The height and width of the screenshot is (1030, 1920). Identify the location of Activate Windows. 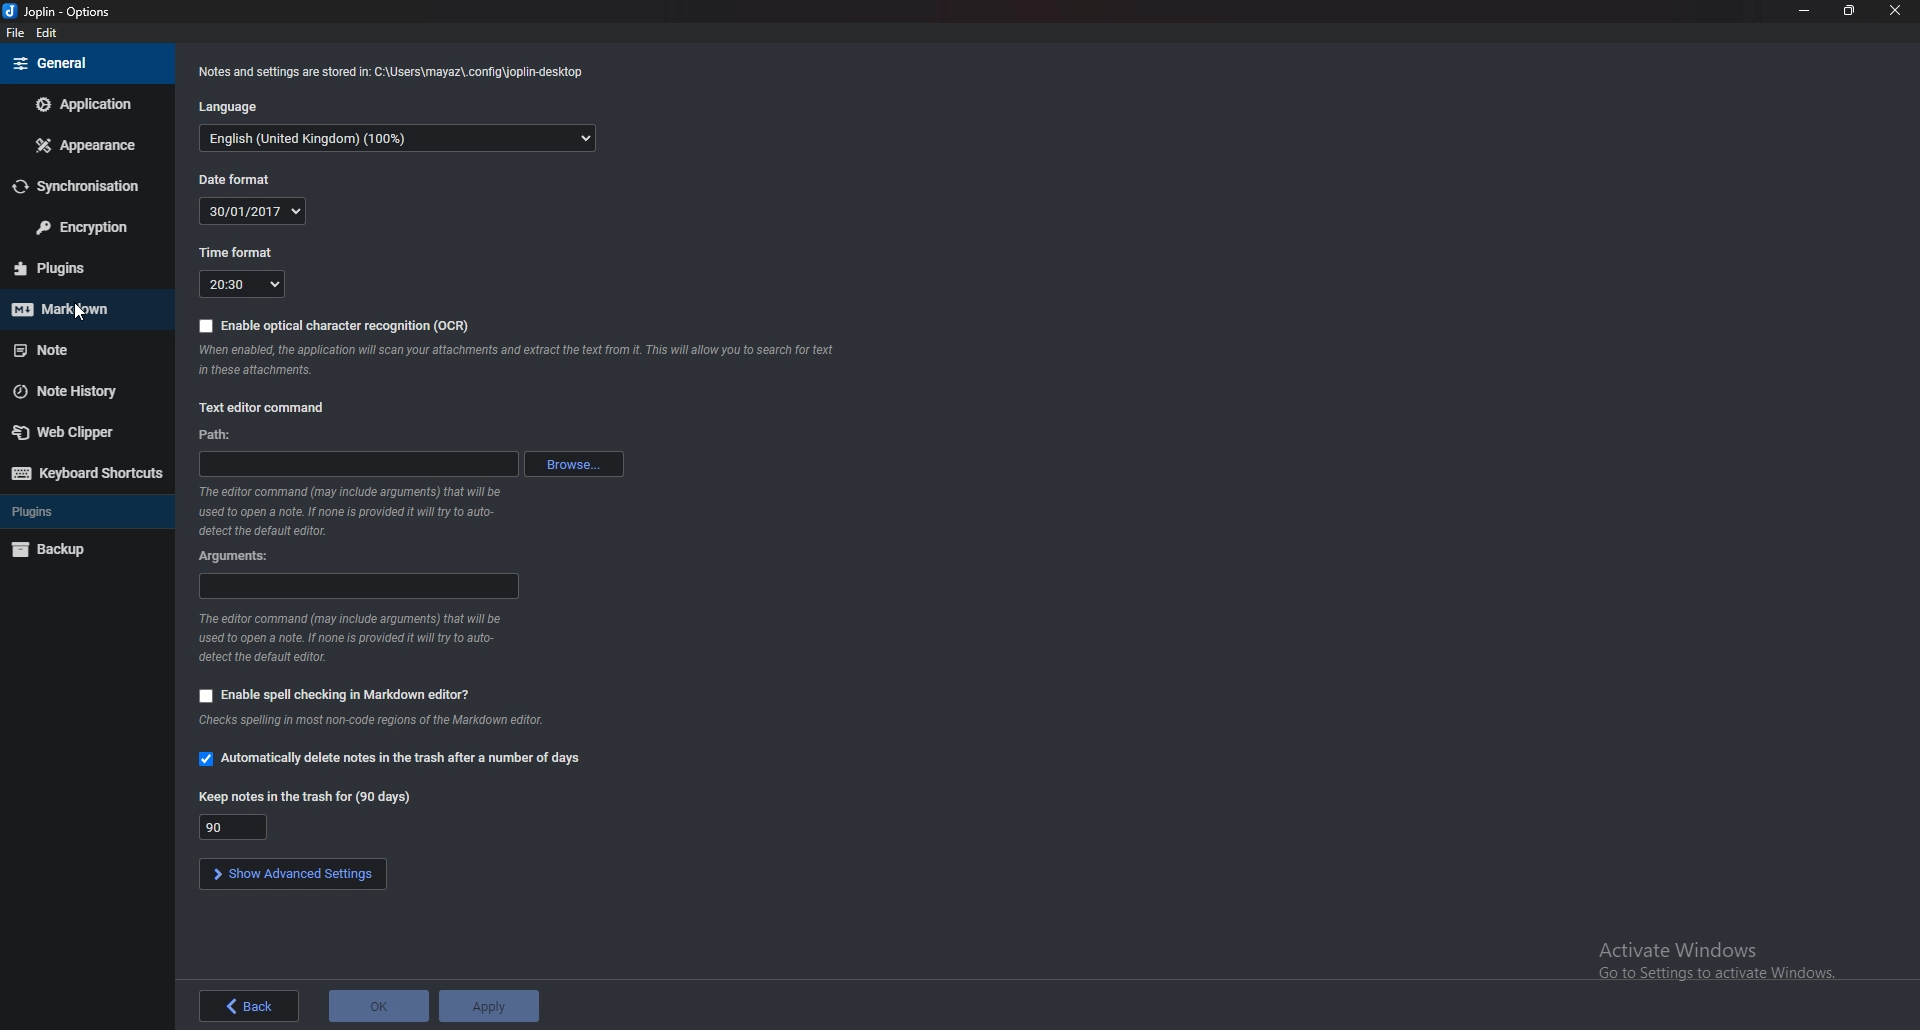
(1720, 961).